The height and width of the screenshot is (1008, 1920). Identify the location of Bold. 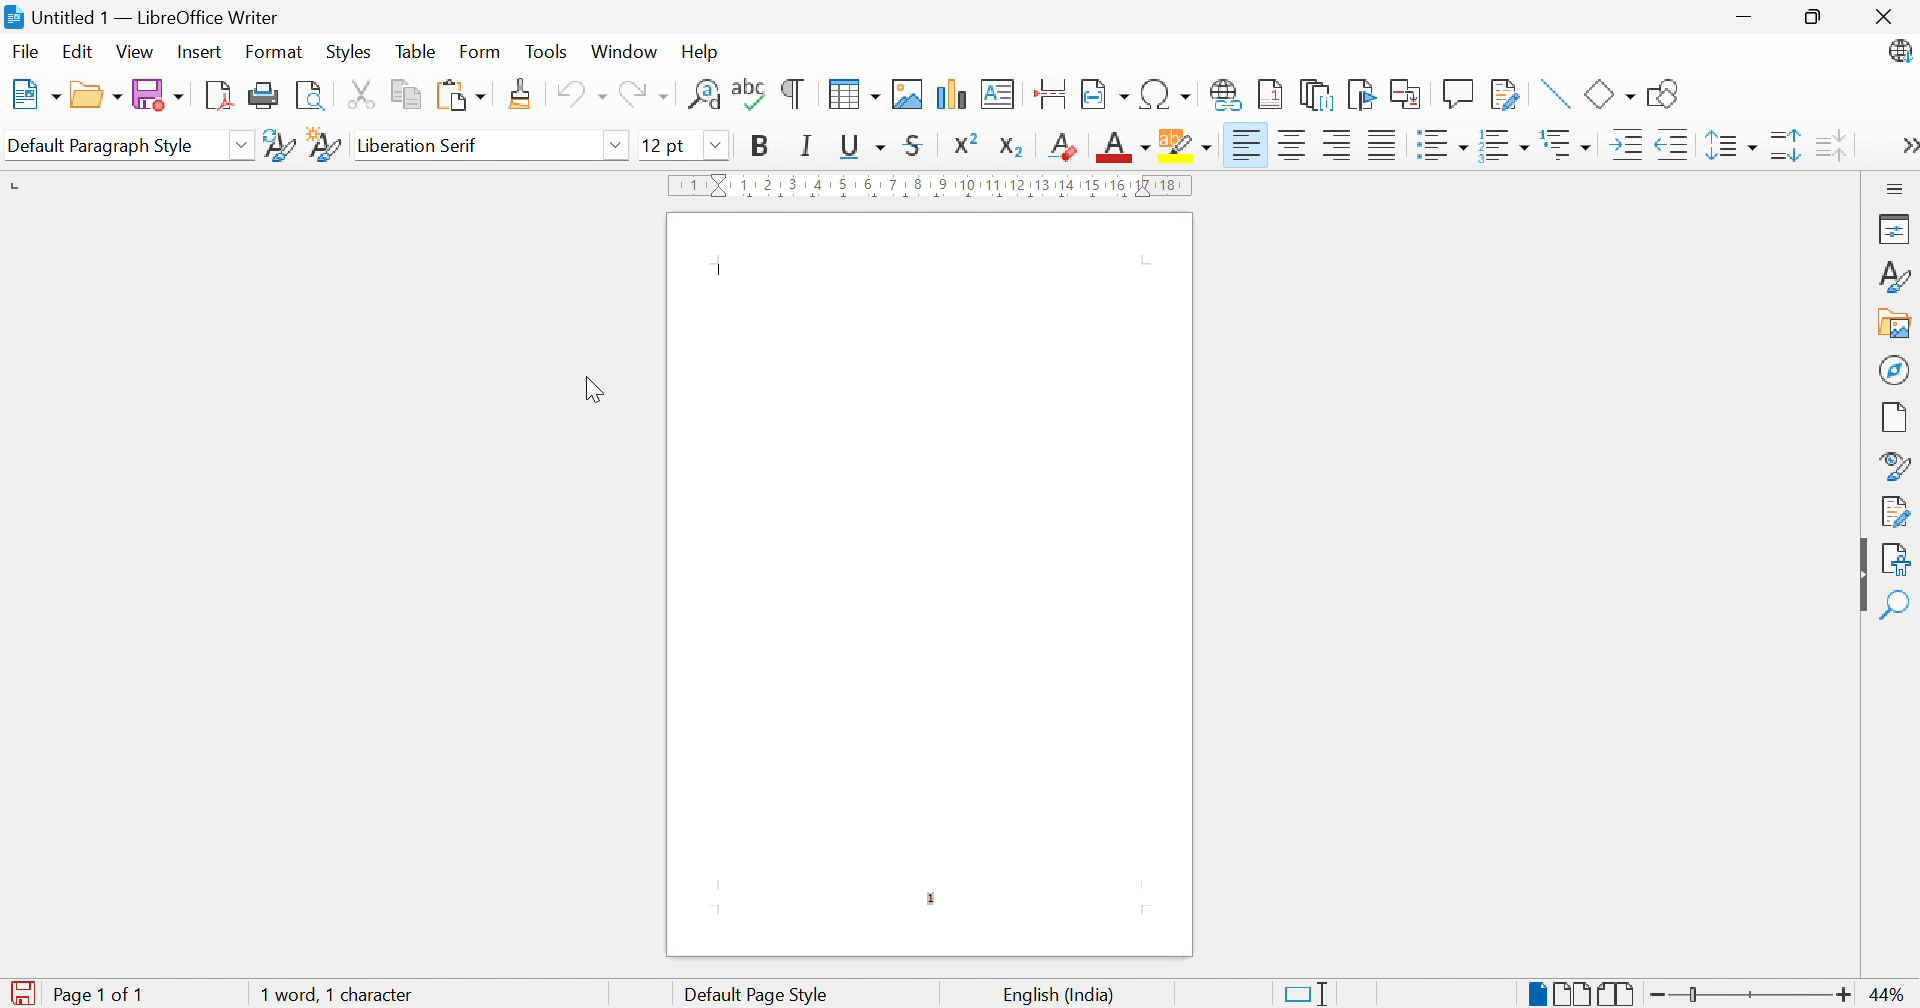
(763, 147).